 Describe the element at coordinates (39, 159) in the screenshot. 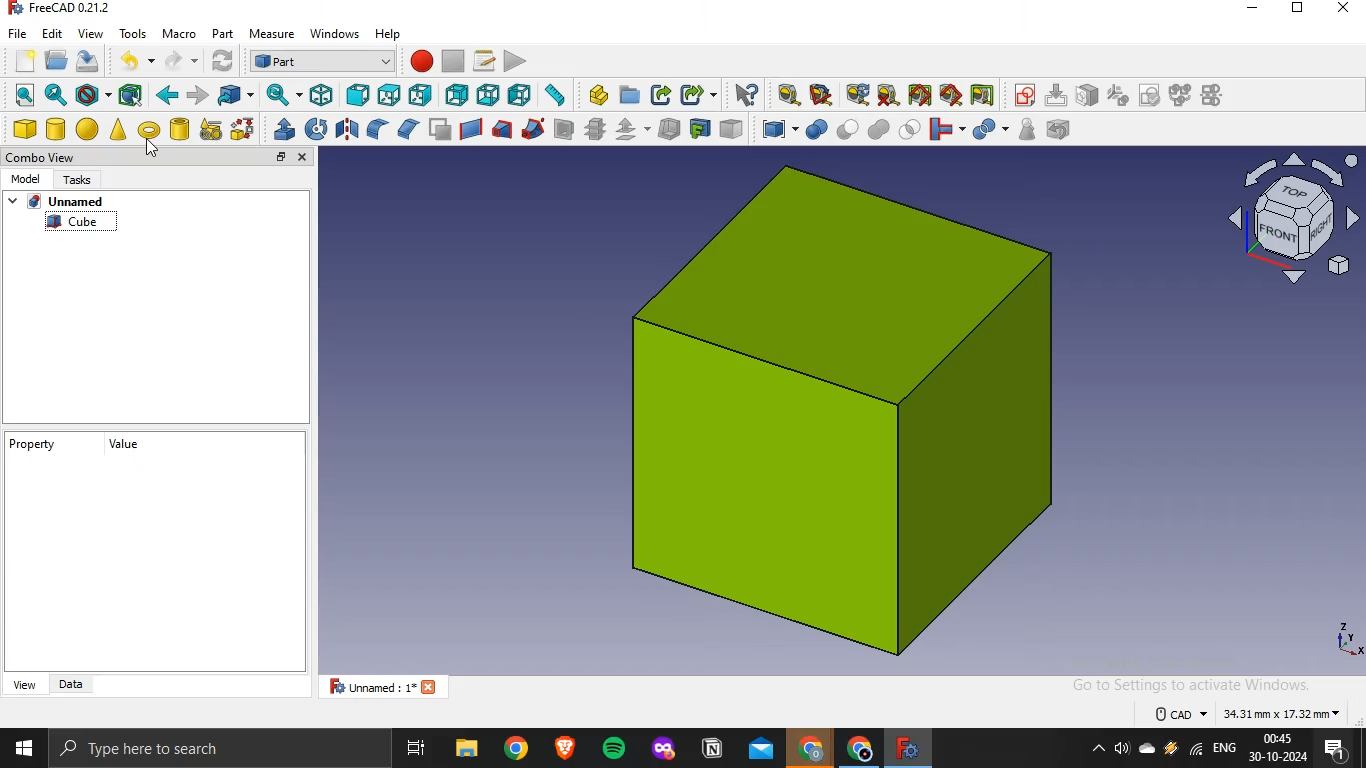

I see `combo  view` at that location.